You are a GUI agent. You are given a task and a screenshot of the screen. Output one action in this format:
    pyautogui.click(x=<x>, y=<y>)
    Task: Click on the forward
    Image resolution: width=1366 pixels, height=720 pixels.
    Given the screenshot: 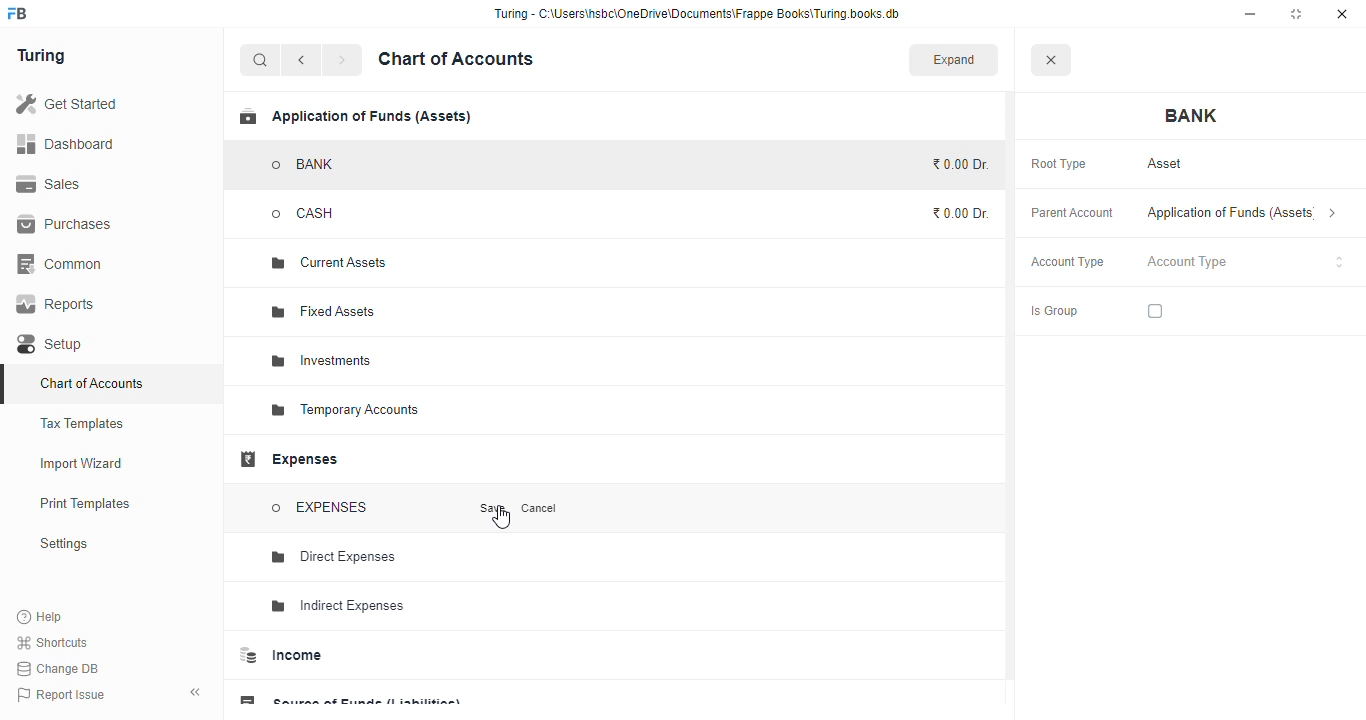 What is the action you would take?
    pyautogui.click(x=342, y=60)
    